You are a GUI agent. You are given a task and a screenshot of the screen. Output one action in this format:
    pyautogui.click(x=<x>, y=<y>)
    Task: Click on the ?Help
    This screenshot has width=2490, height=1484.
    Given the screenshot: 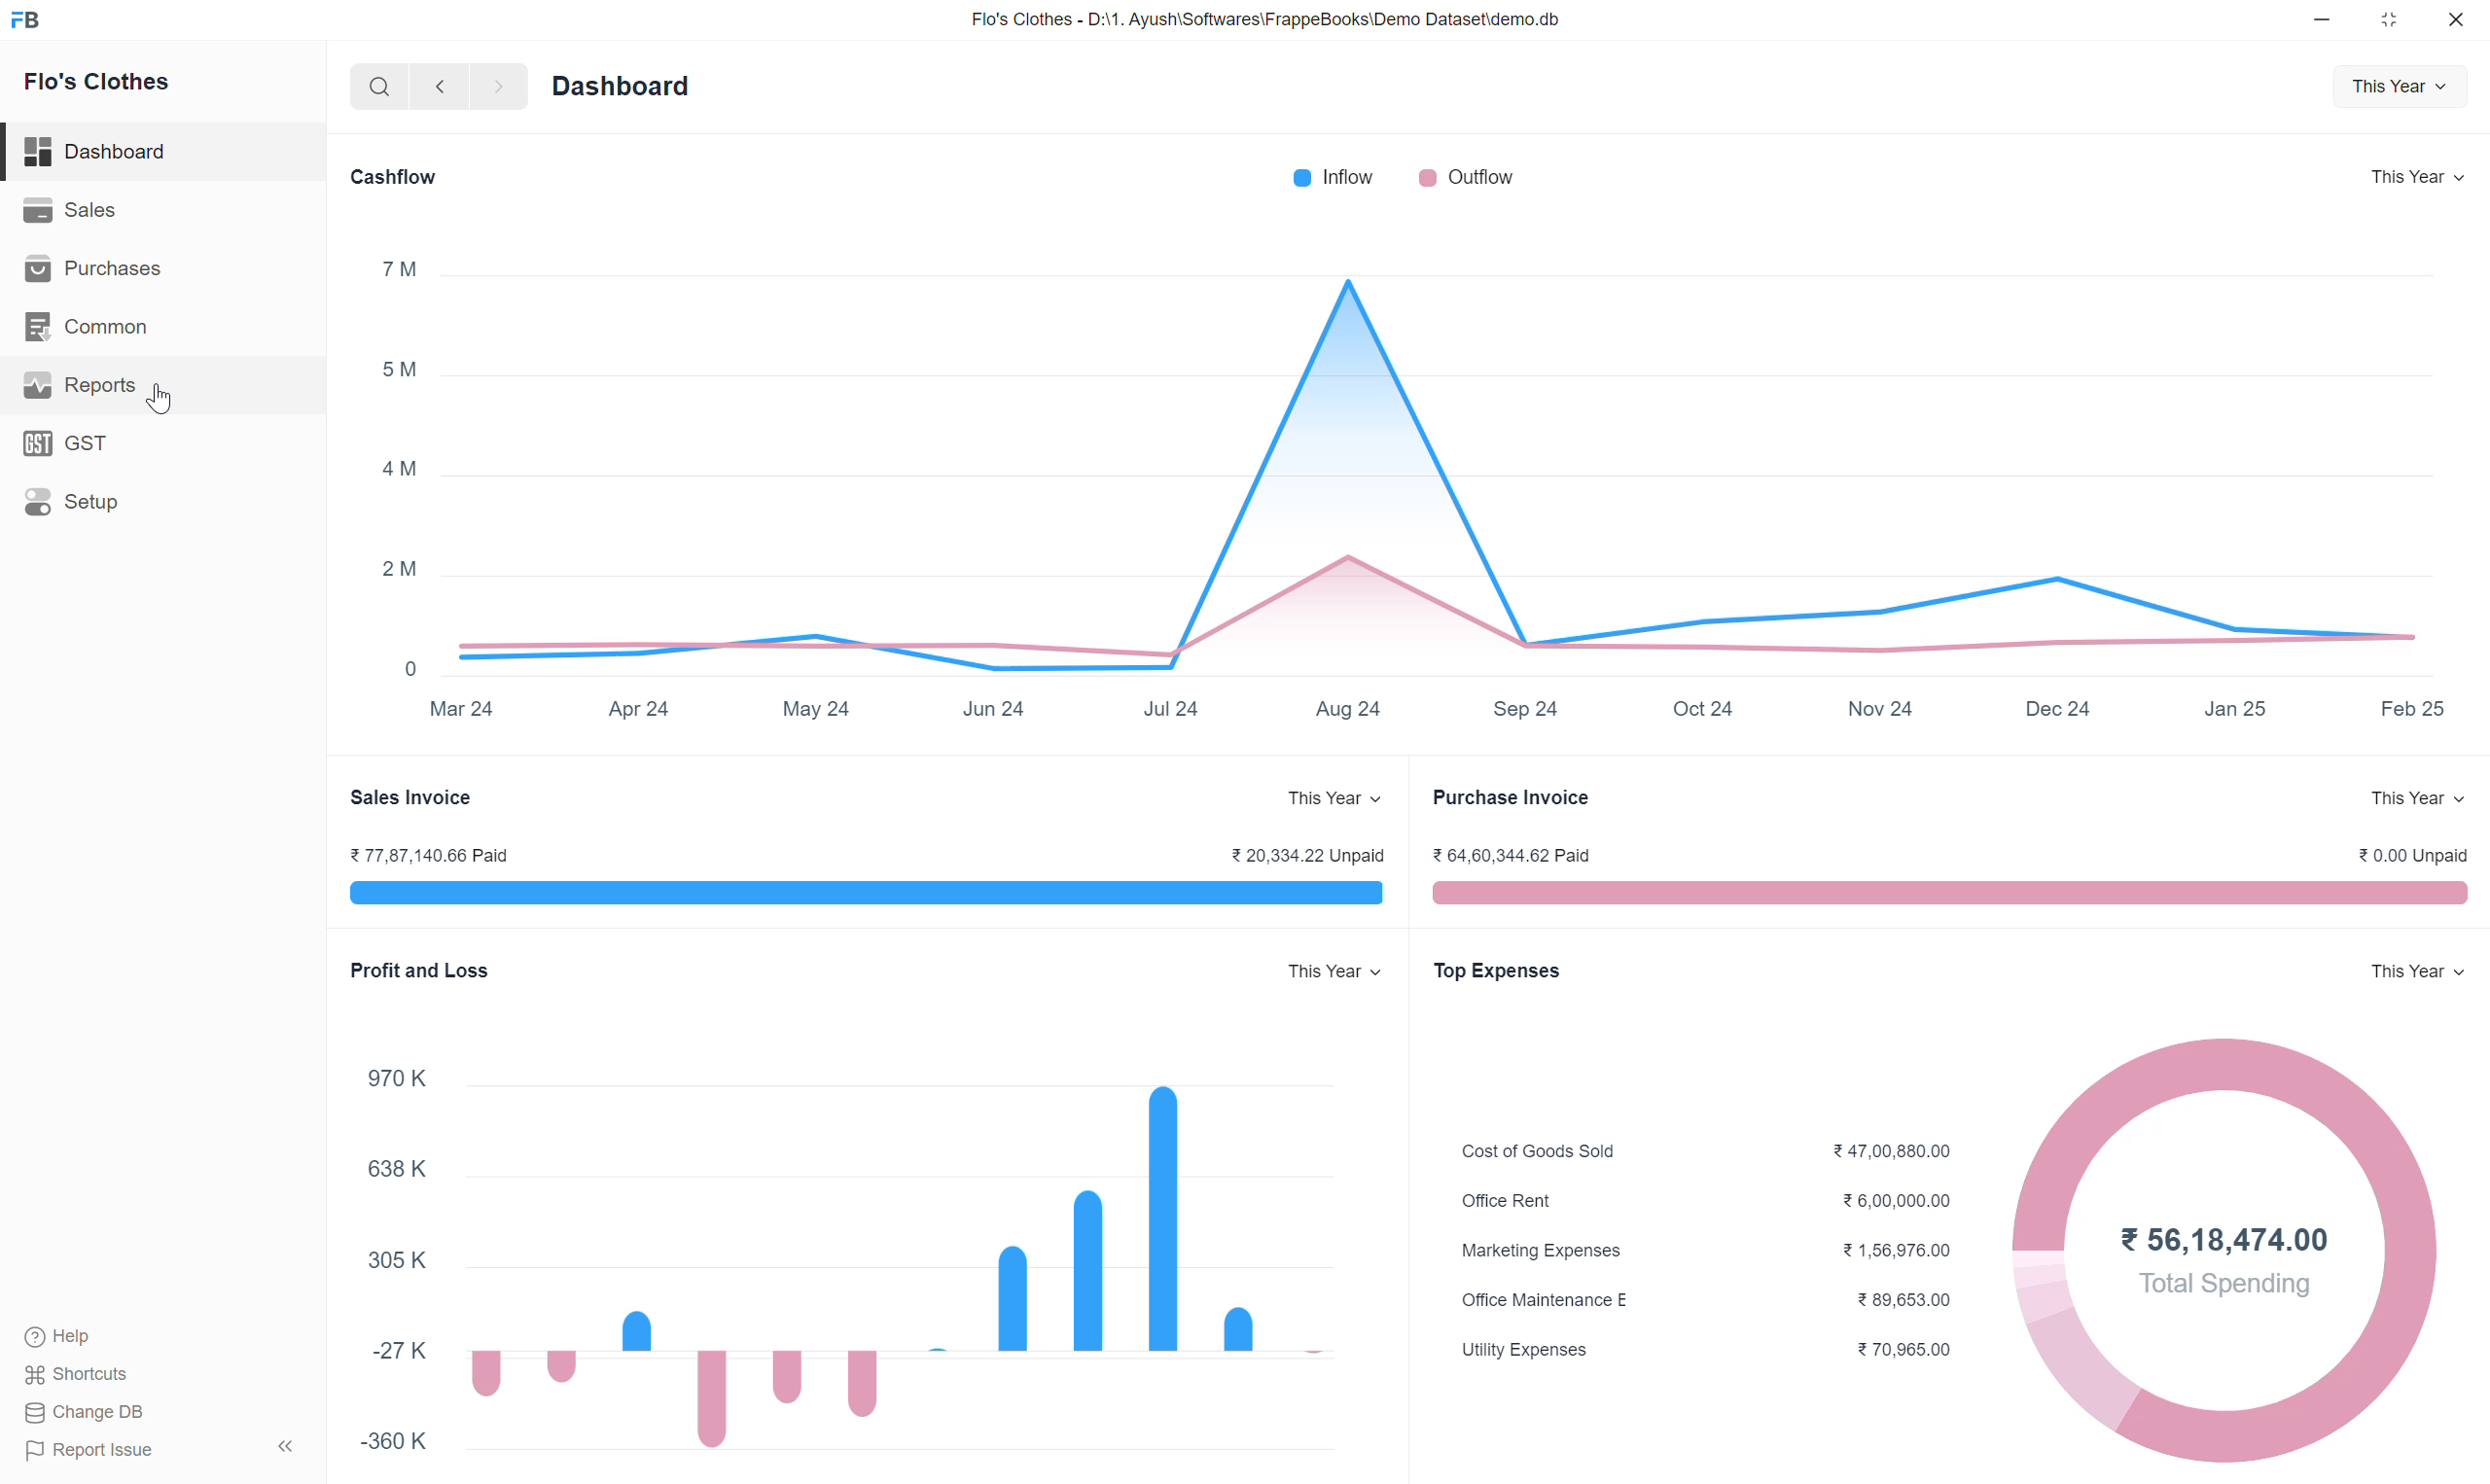 What is the action you would take?
    pyautogui.click(x=95, y=1336)
    